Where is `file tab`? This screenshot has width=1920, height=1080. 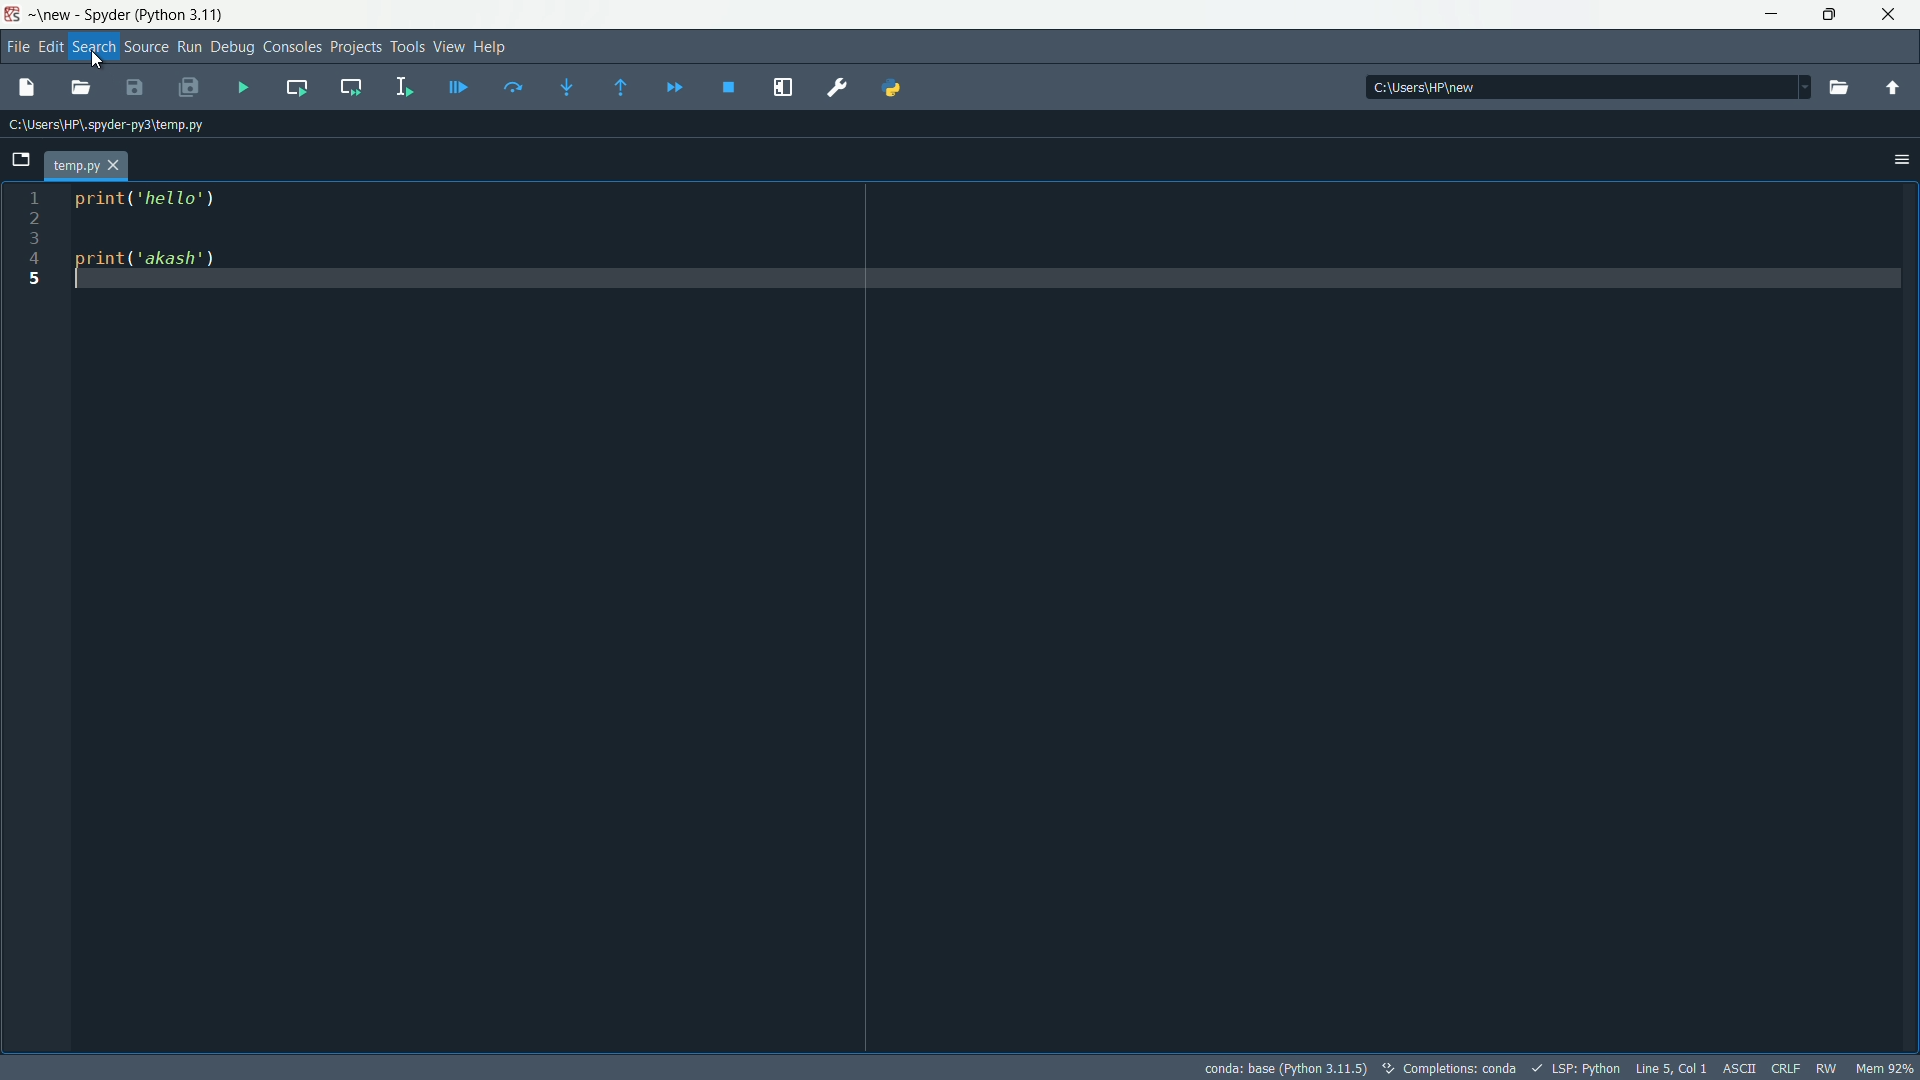
file tab is located at coordinates (85, 167).